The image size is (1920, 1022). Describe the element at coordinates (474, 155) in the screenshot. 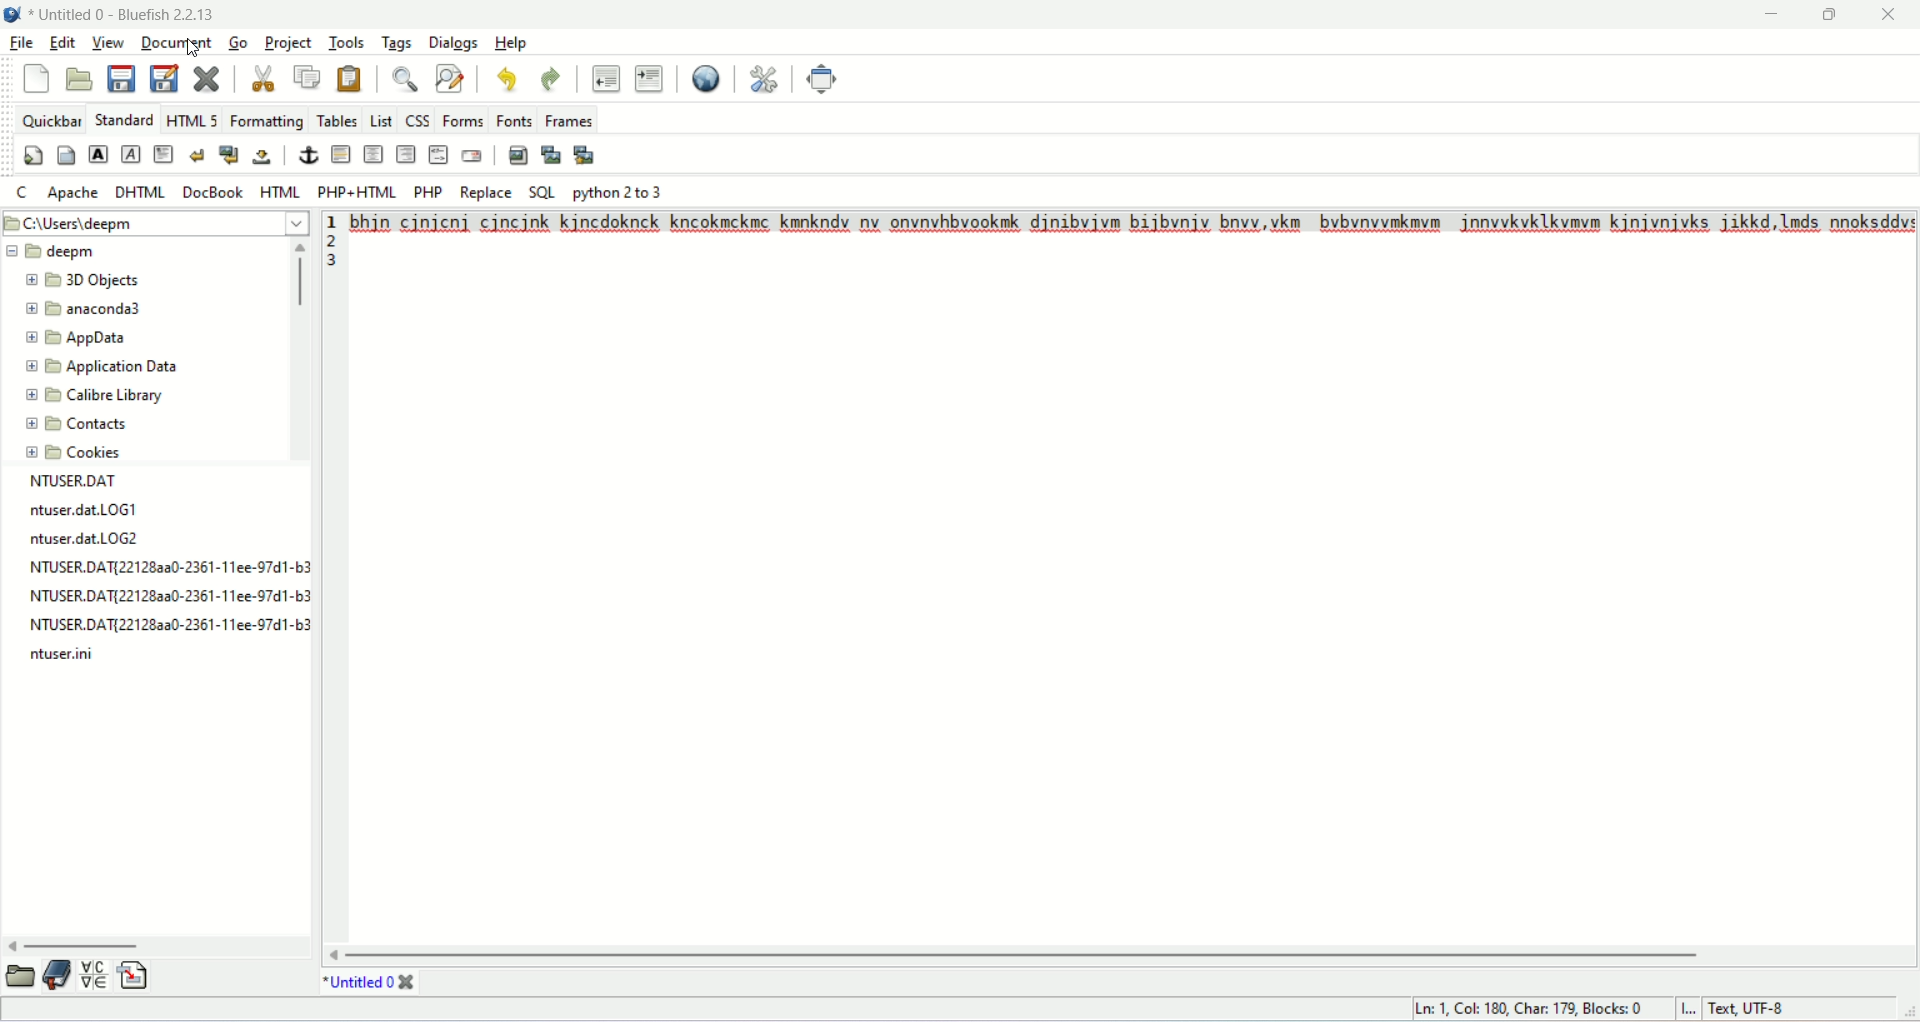

I see `email` at that location.